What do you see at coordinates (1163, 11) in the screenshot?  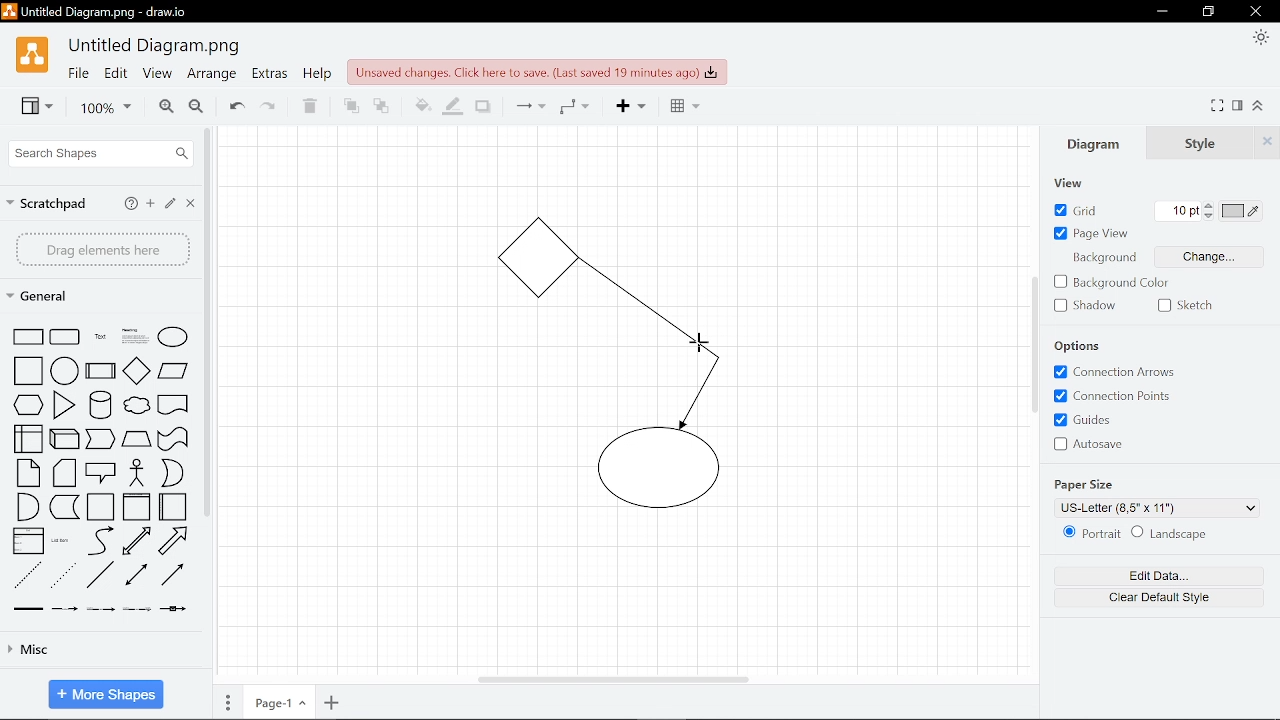 I see `minimize` at bounding box center [1163, 11].